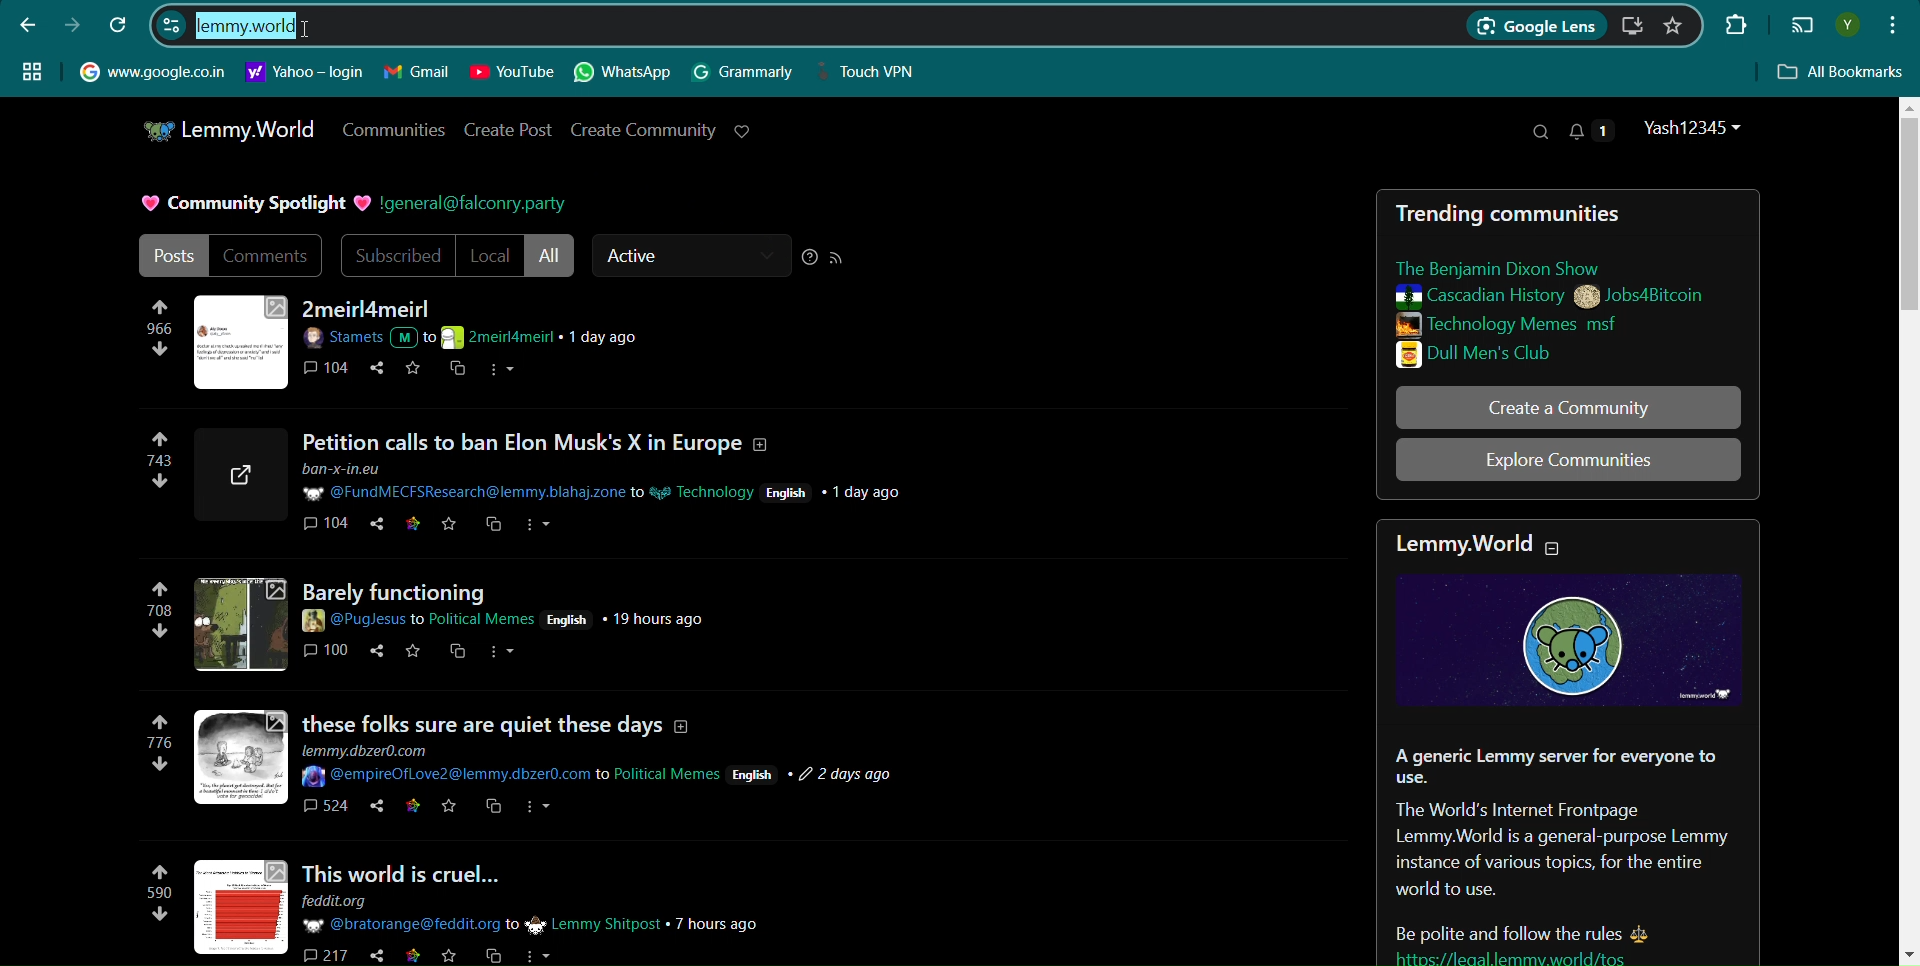  Describe the element at coordinates (489, 256) in the screenshot. I see `Local` at that location.